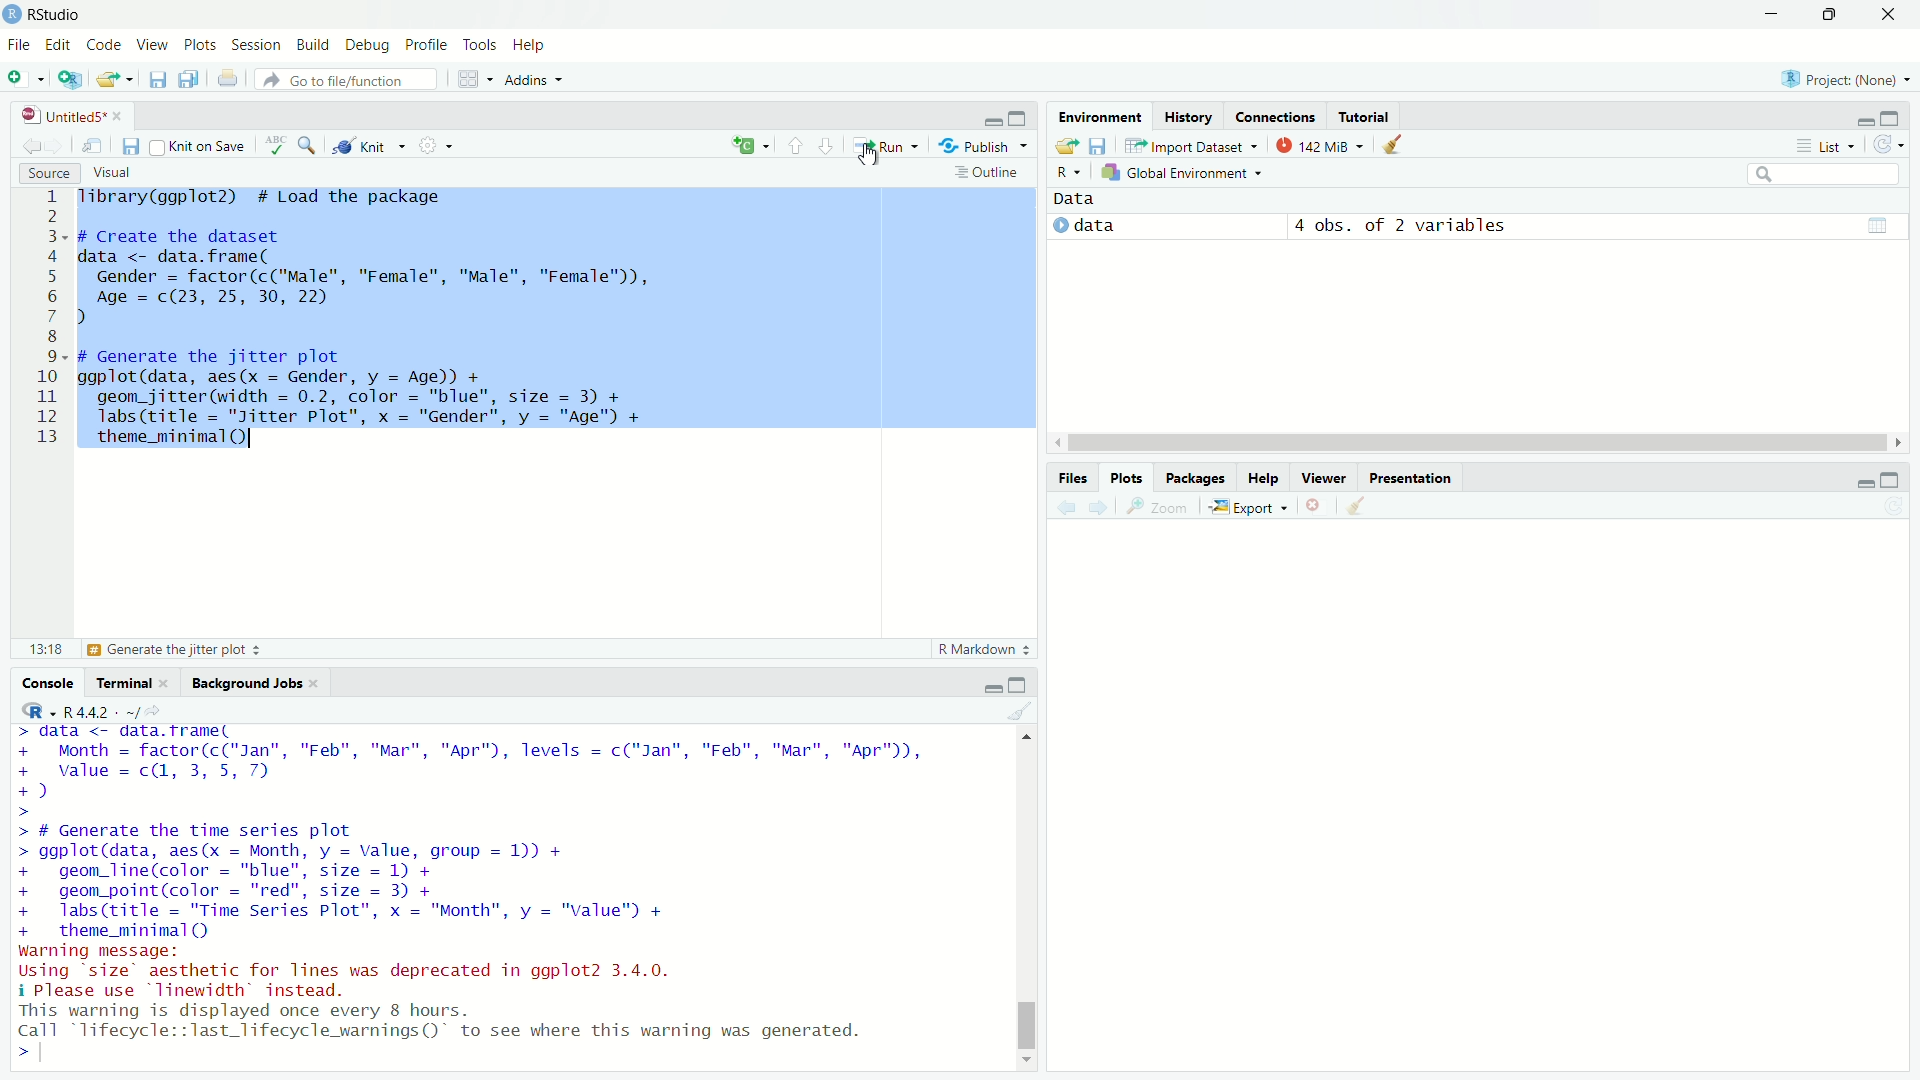 The height and width of the screenshot is (1080, 1920). I want to click on close, so click(321, 682).